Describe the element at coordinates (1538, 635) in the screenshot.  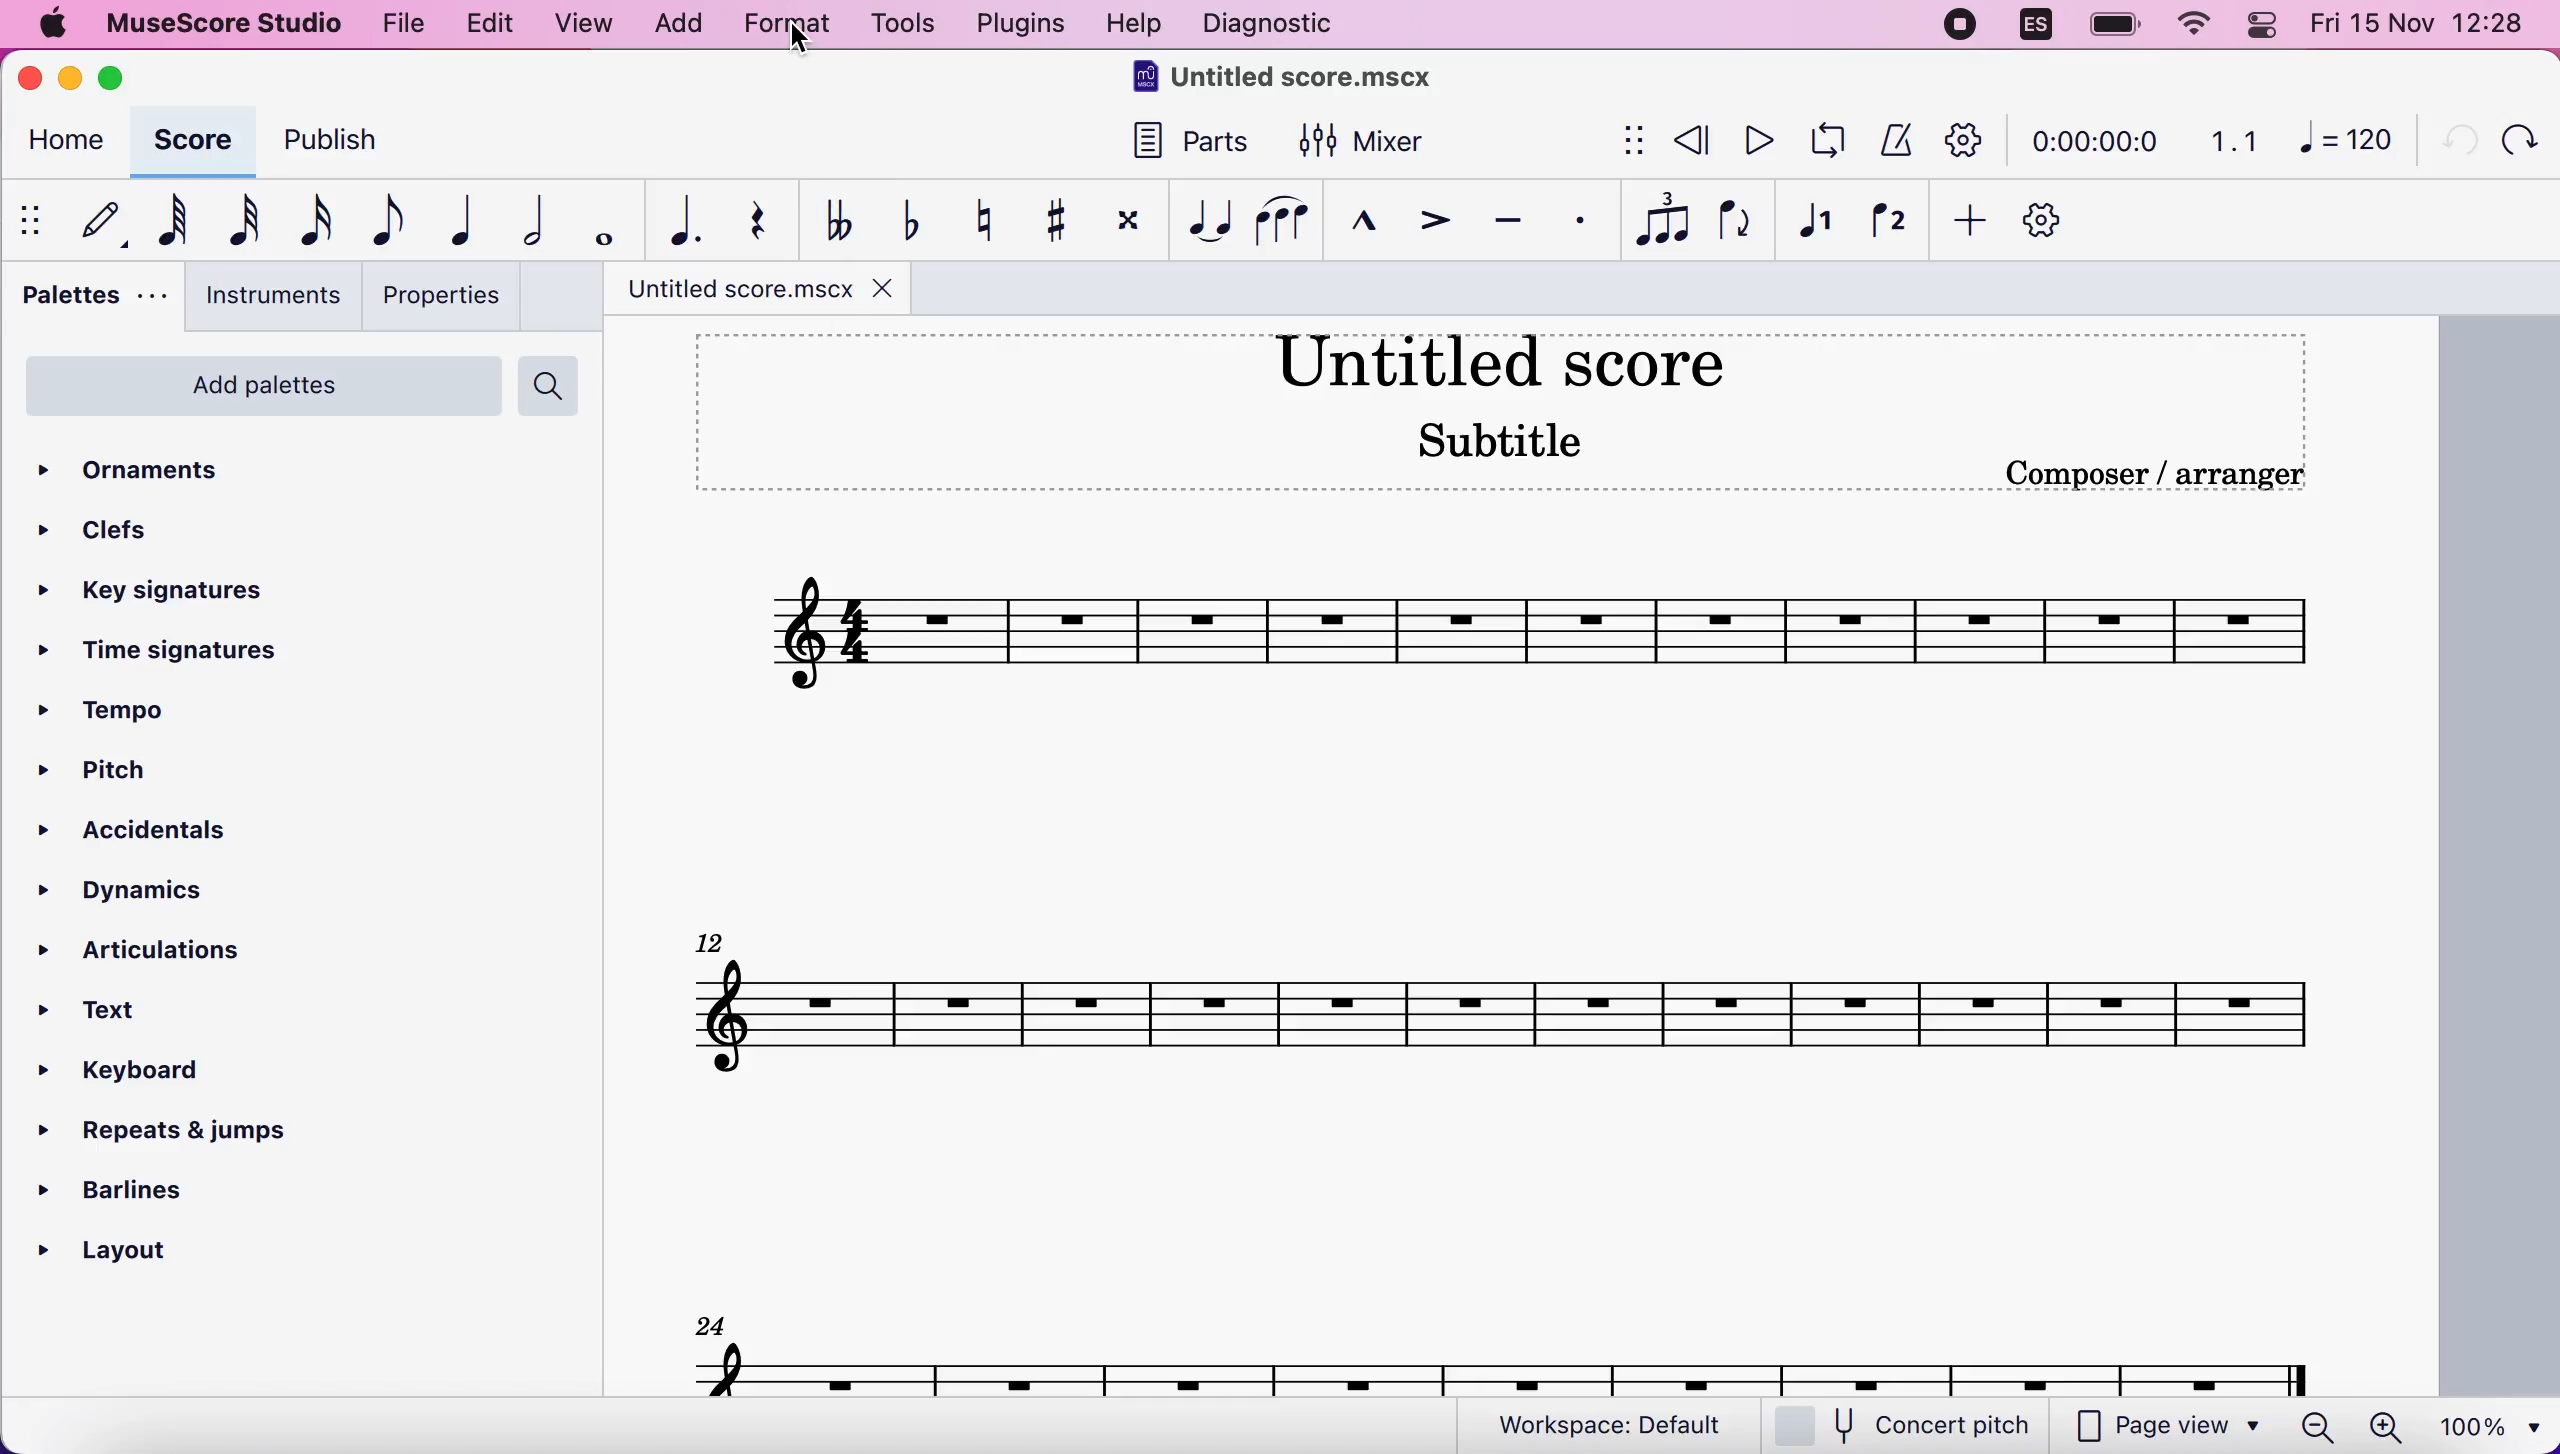
I see `score` at that location.